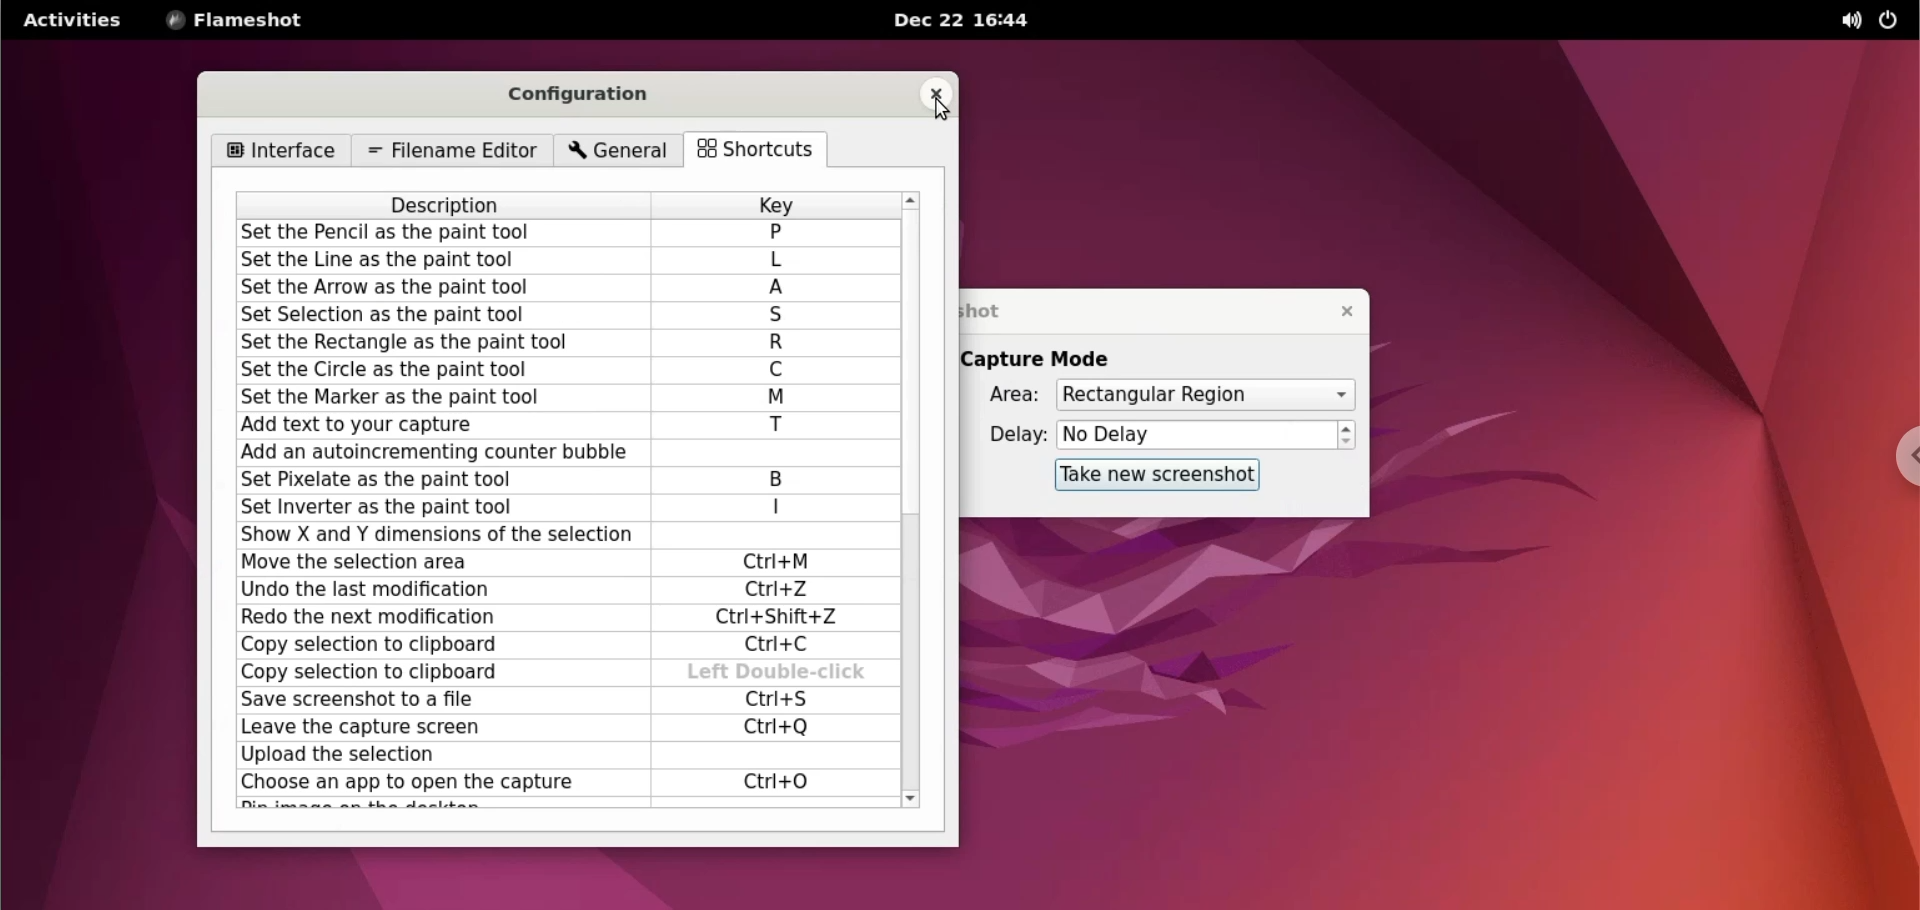  What do you see at coordinates (778, 427) in the screenshot?
I see `T ` at bounding box center [778, 427].